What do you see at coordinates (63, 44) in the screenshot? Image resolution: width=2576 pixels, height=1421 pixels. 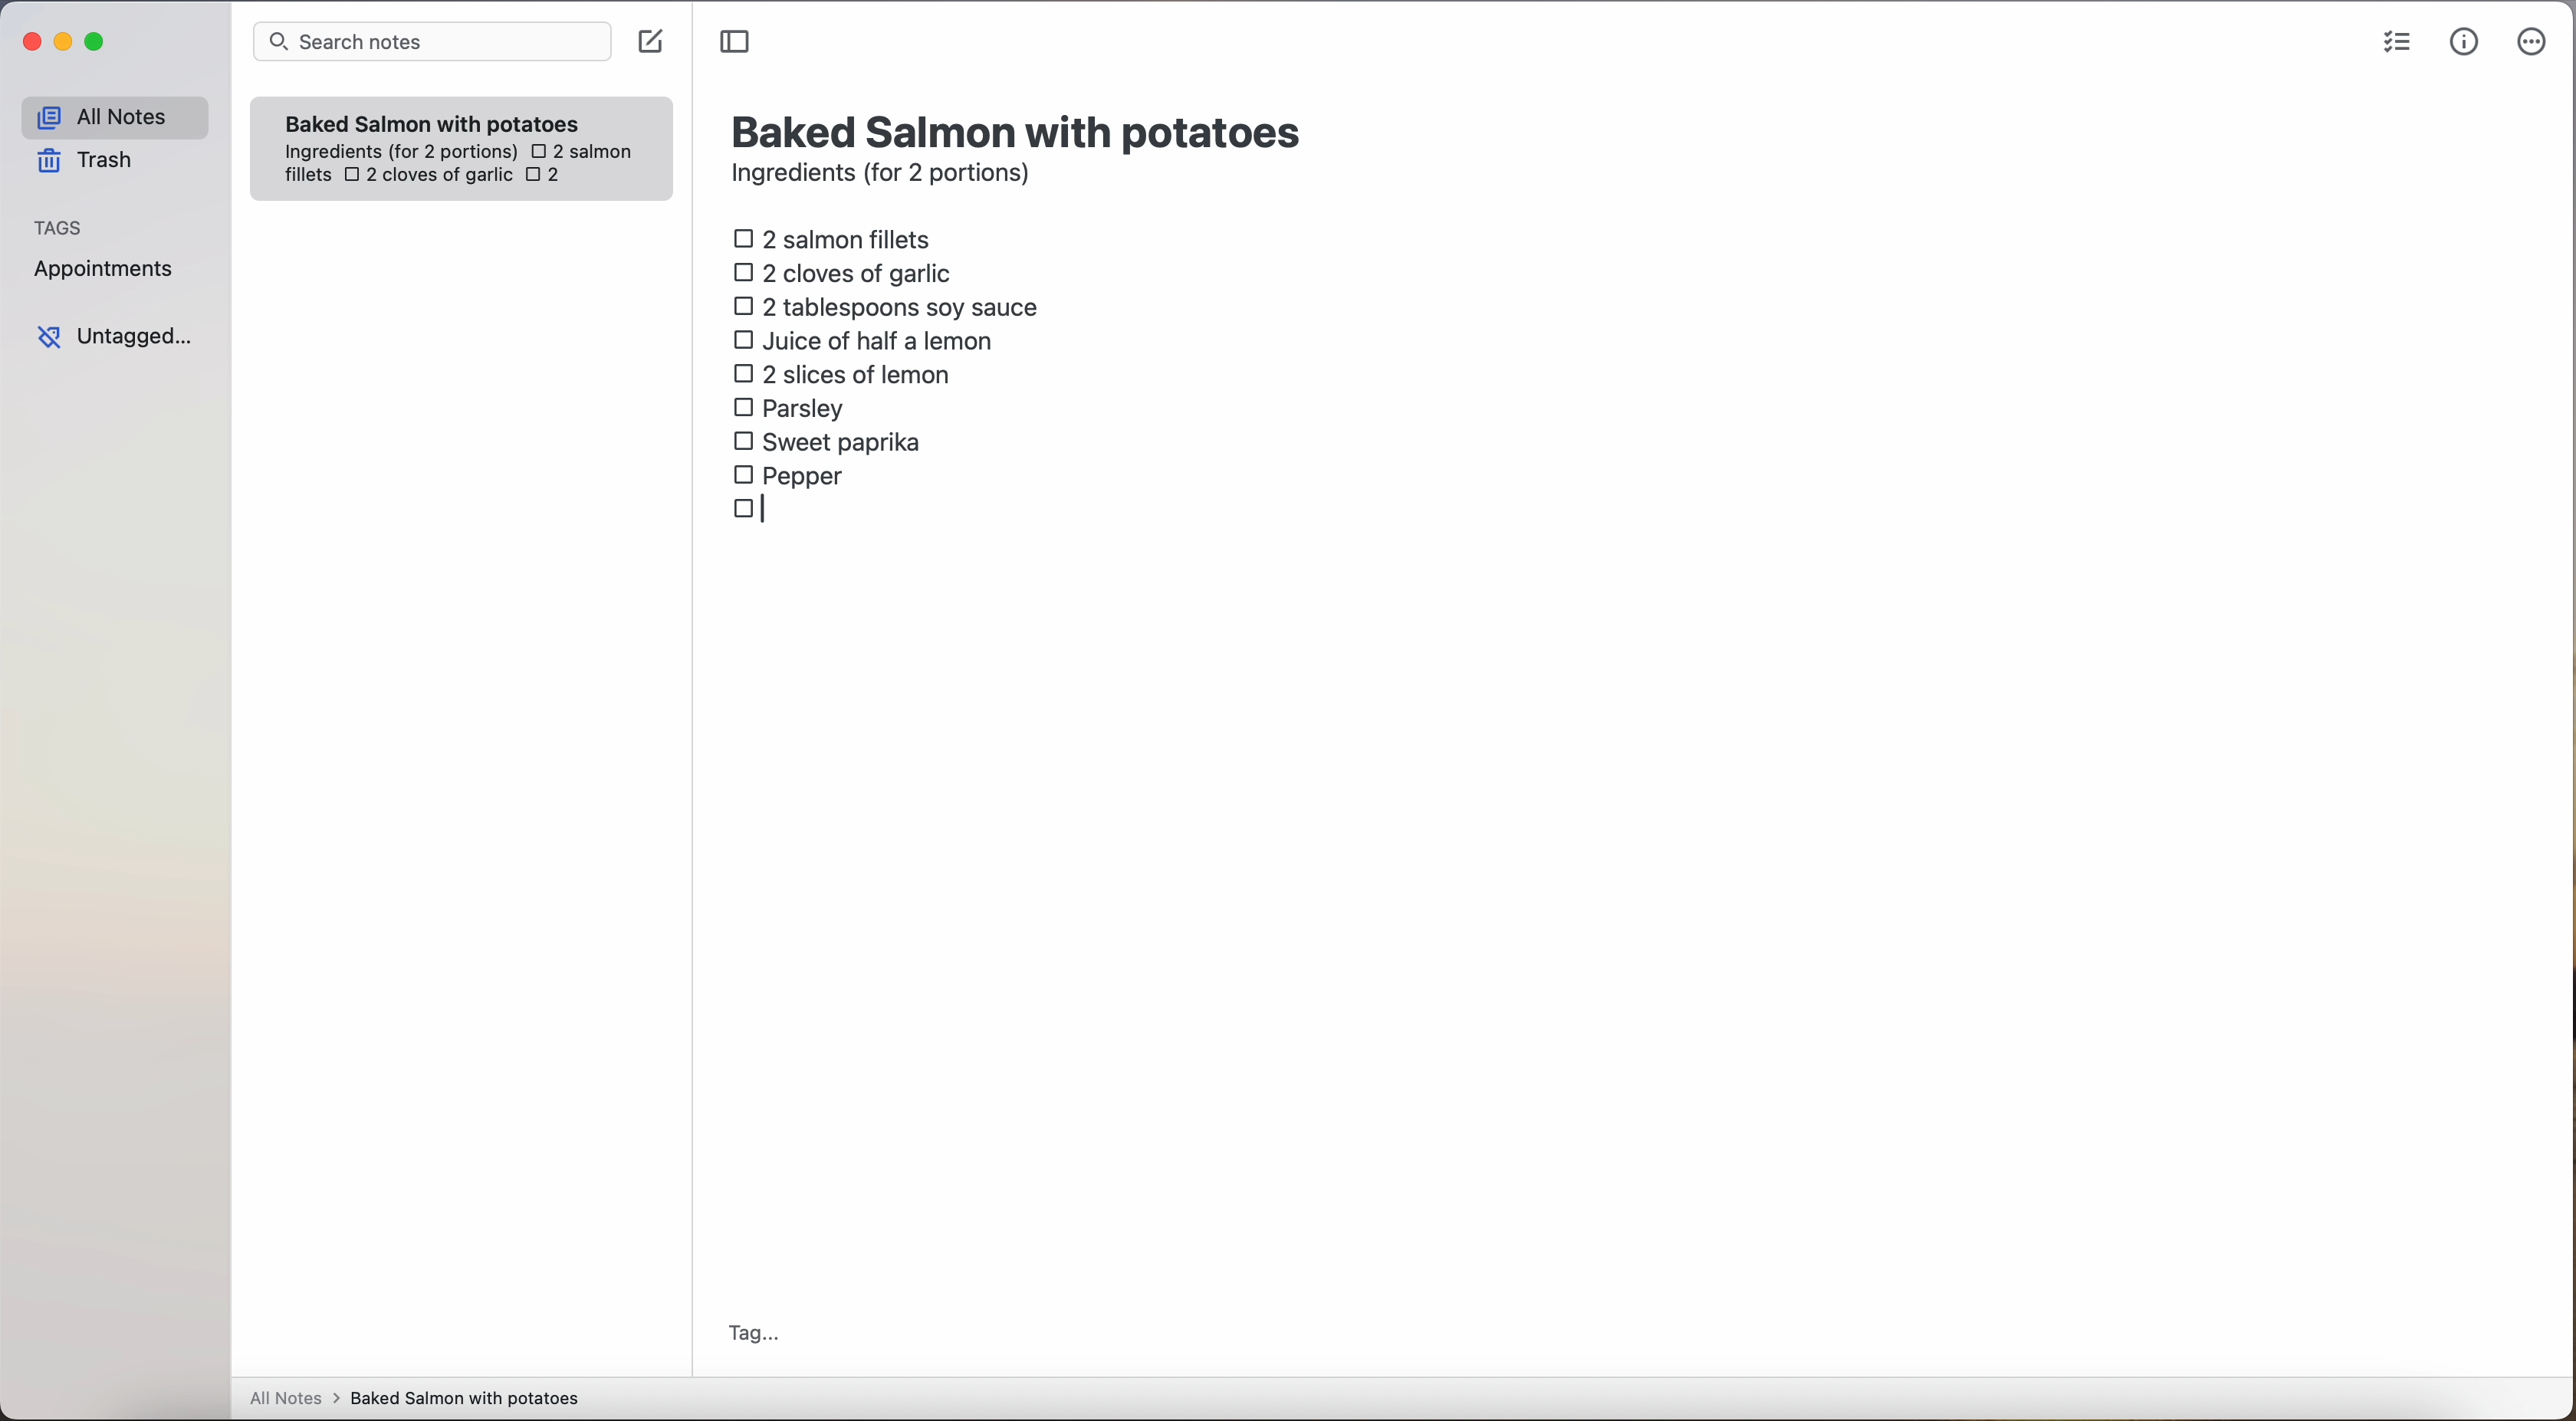 I see `minimize Simplenote` at bounding box center [63, 44].